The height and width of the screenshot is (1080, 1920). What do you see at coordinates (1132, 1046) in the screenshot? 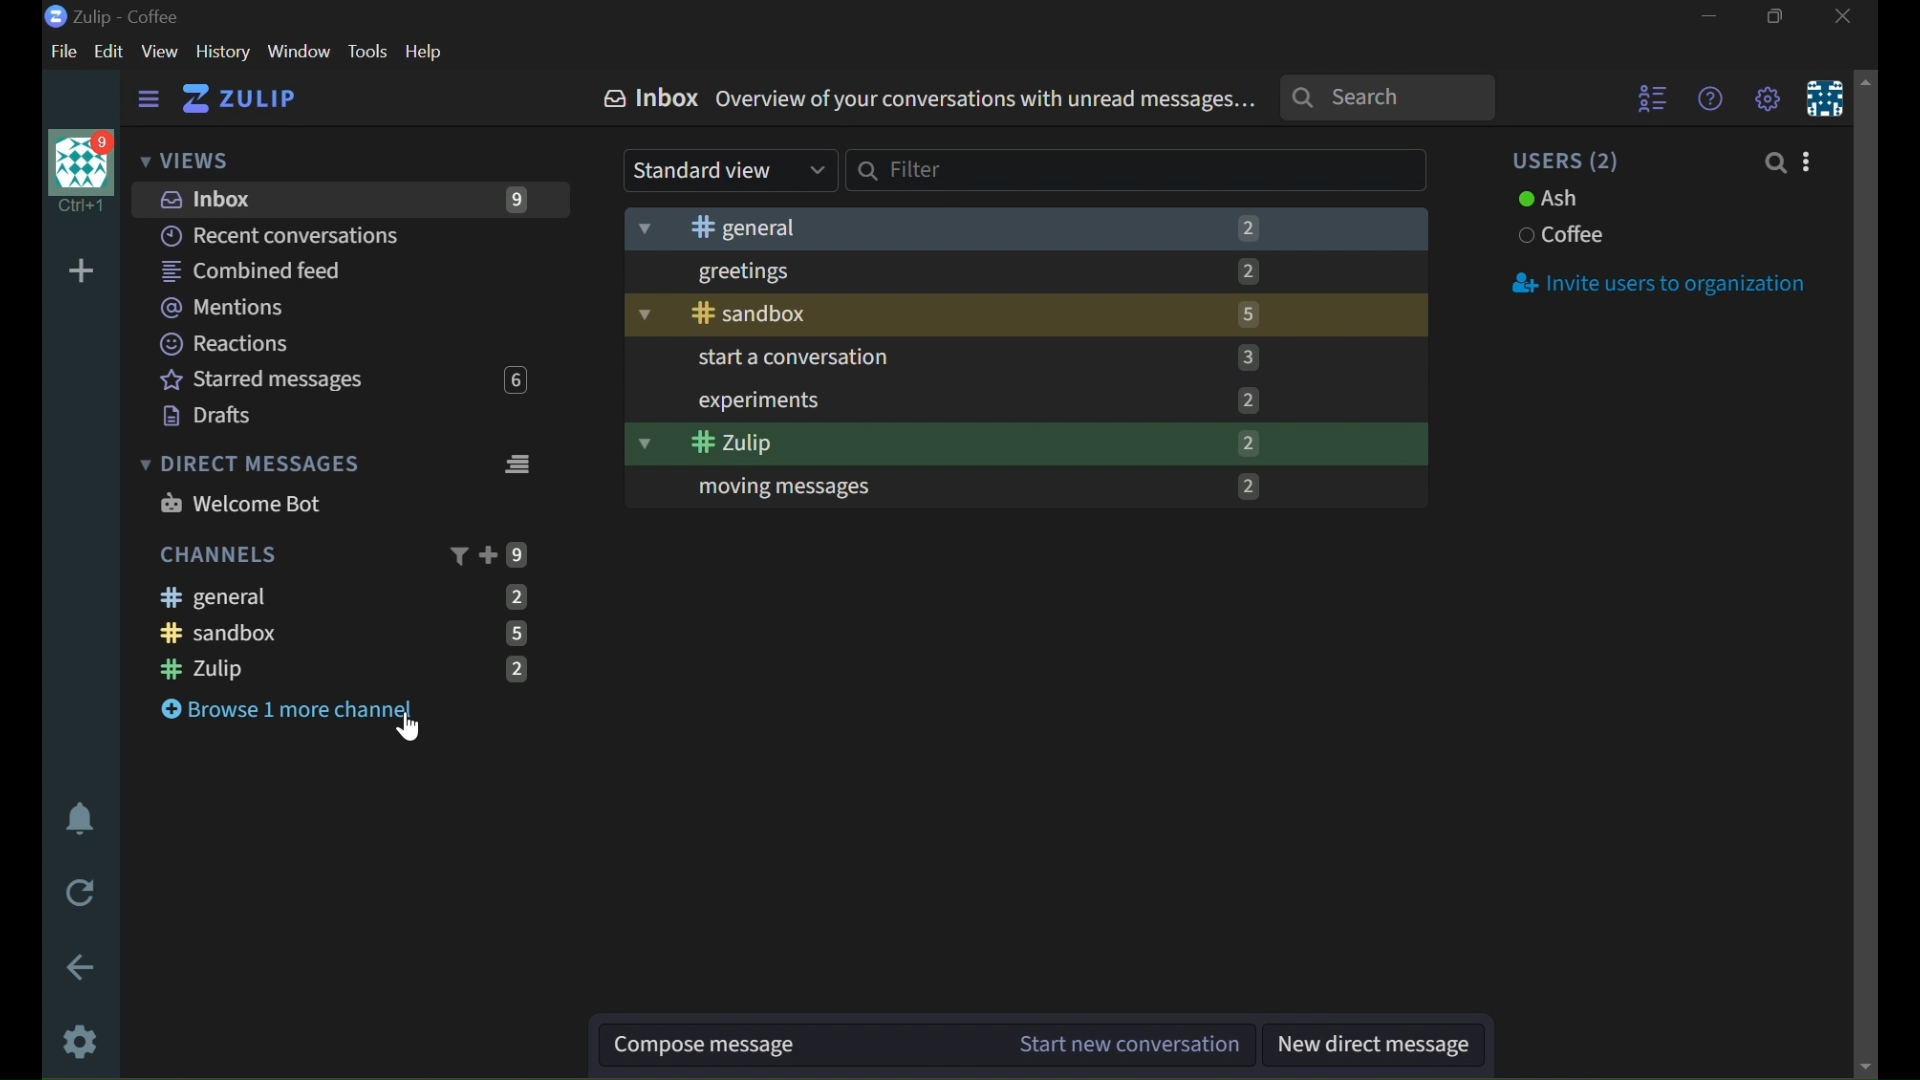
I see `START NEW CONVERSATION` at bounding box center [1132, 1046].